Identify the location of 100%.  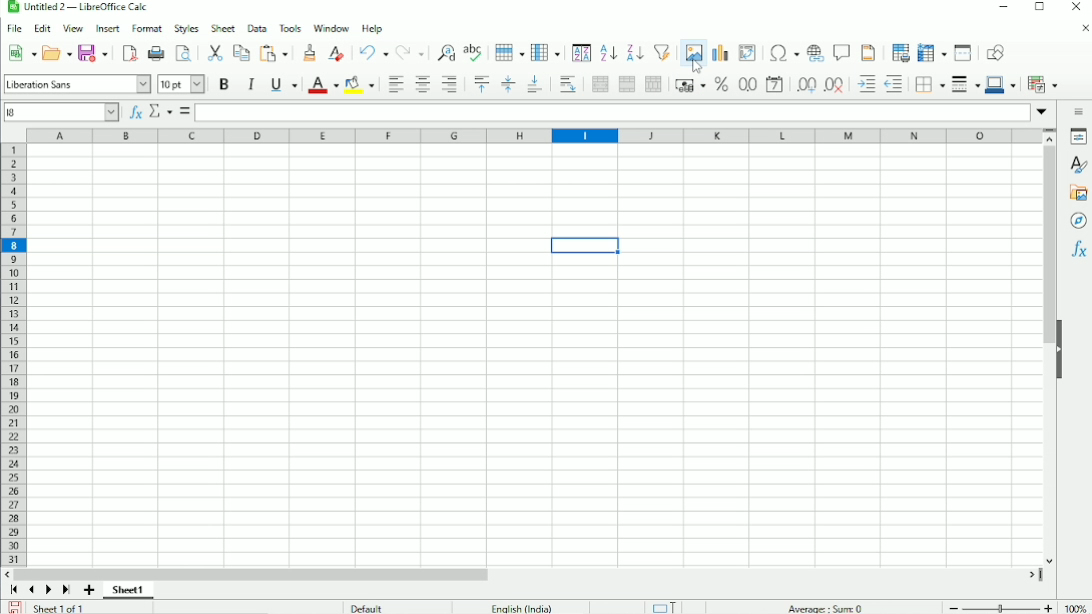
(1077, 608).